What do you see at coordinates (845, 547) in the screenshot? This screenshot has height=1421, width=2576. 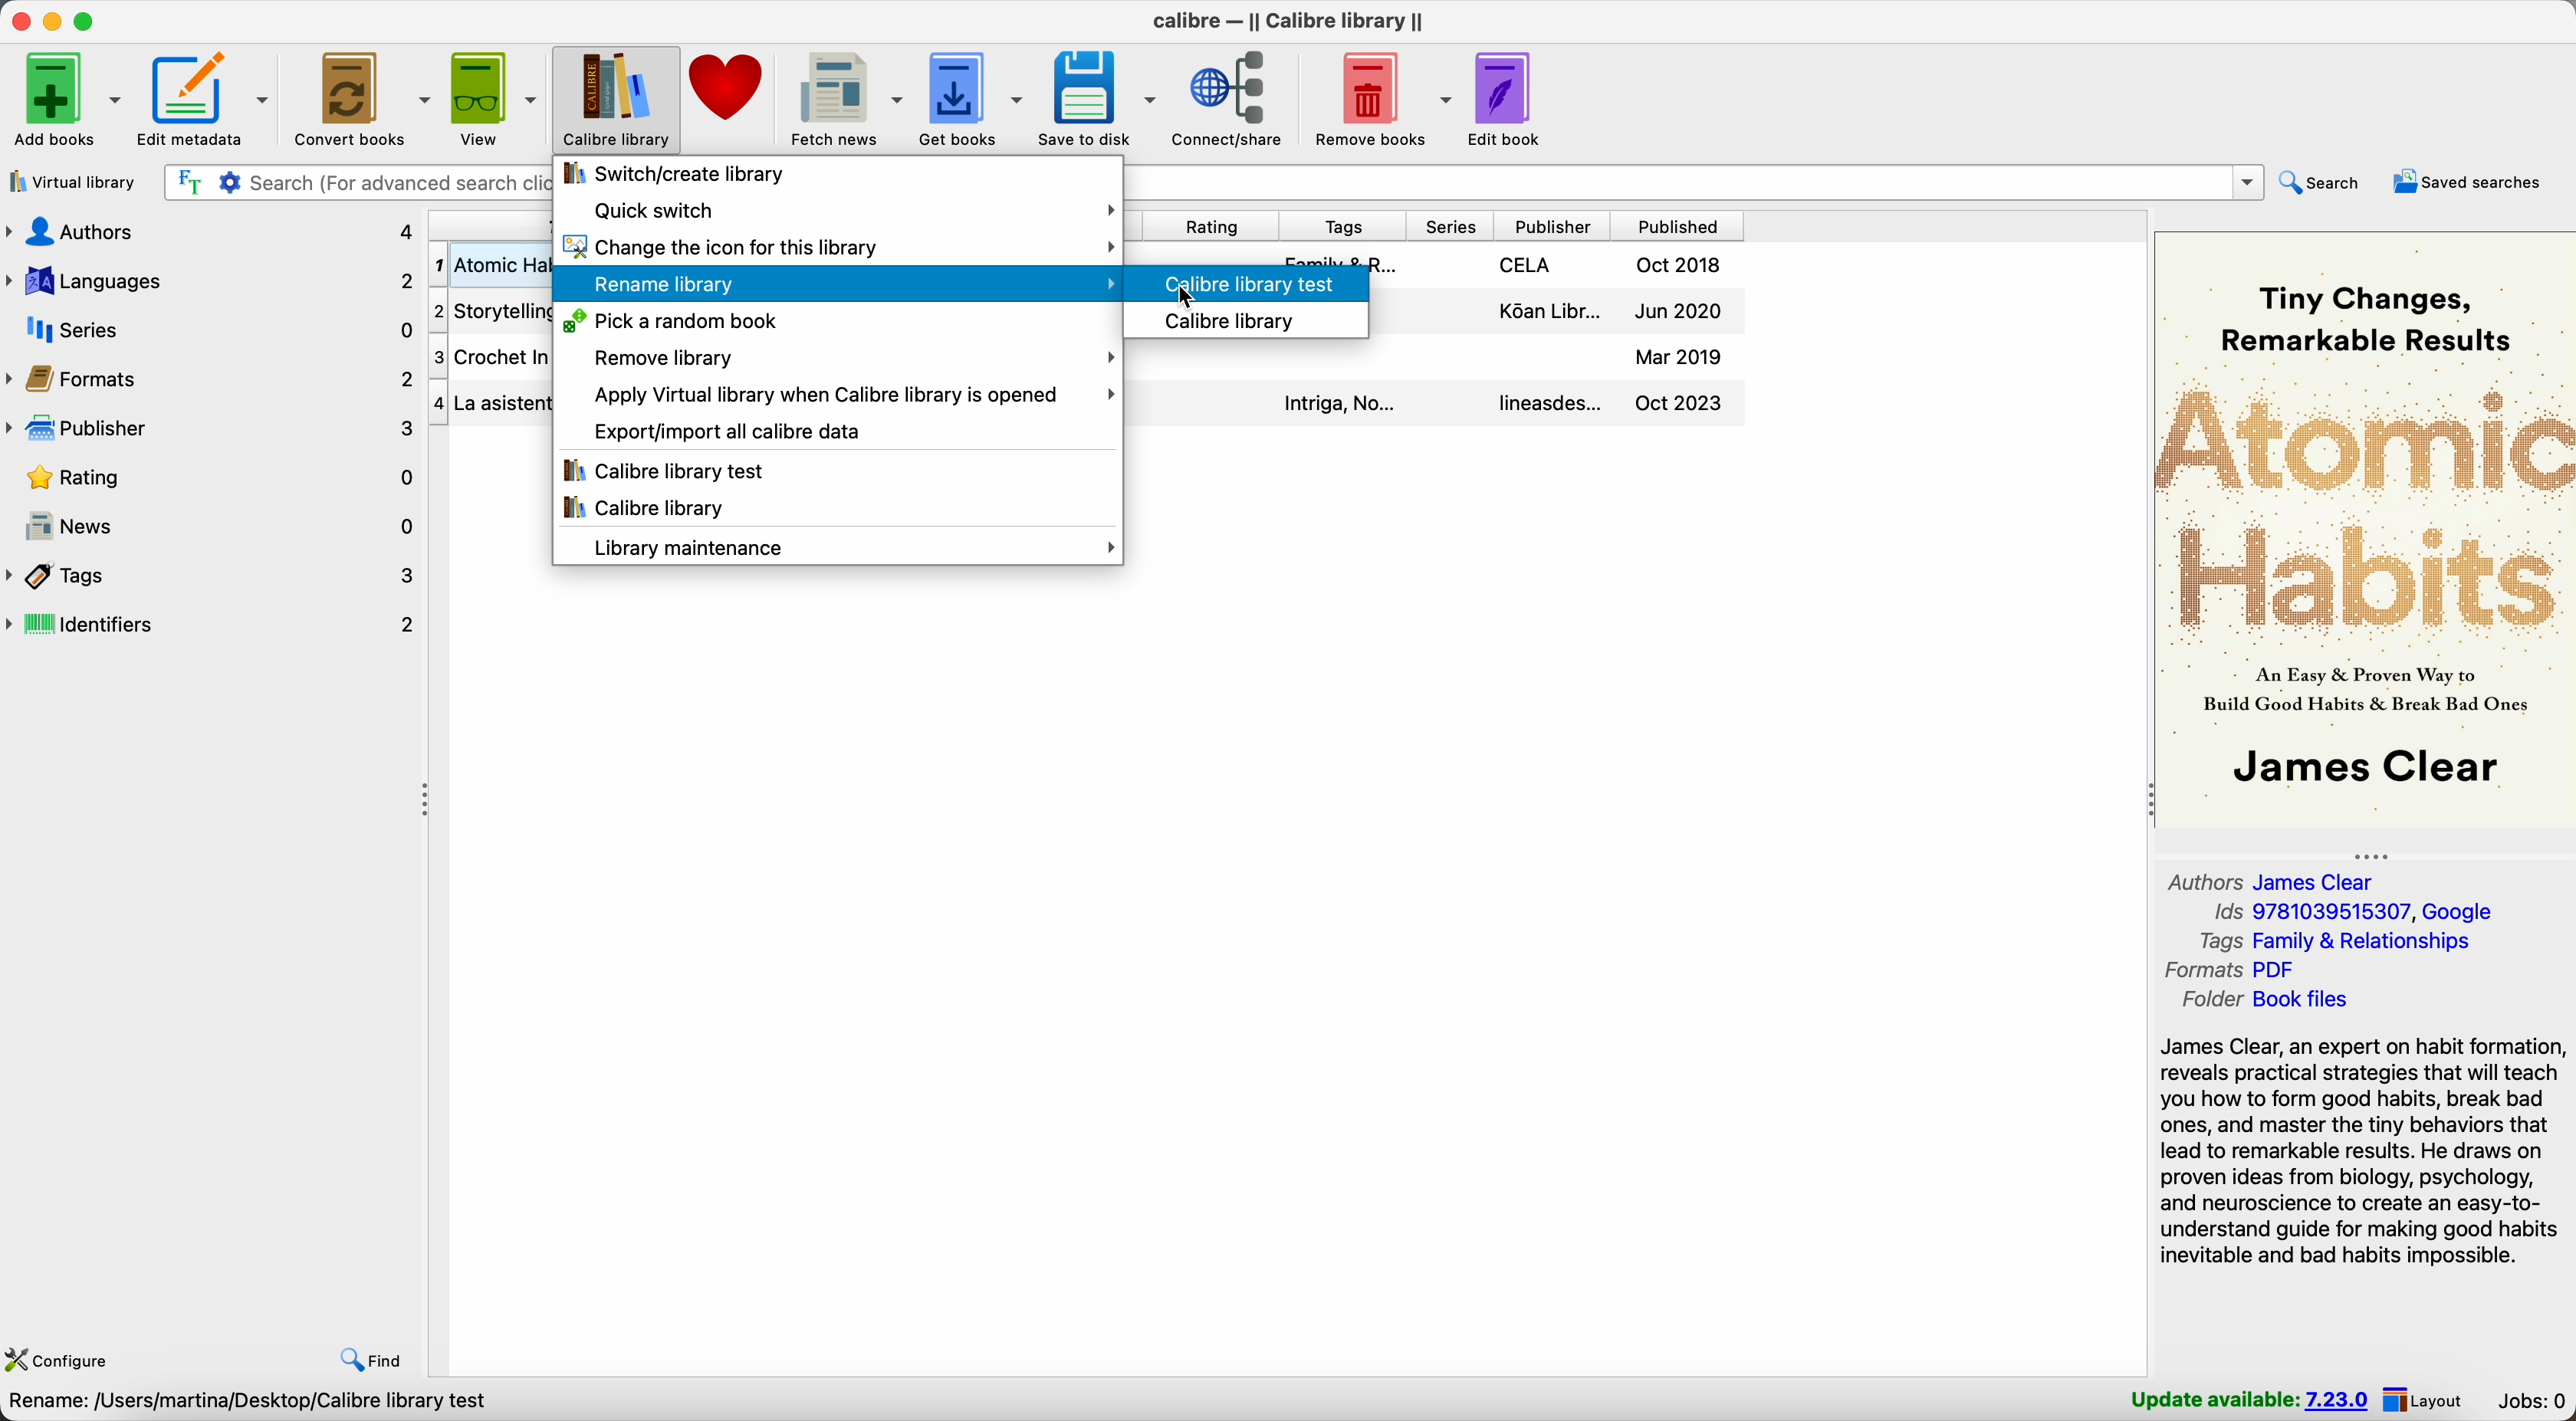 I see `library maintenance` at bounding box center [845, 547].